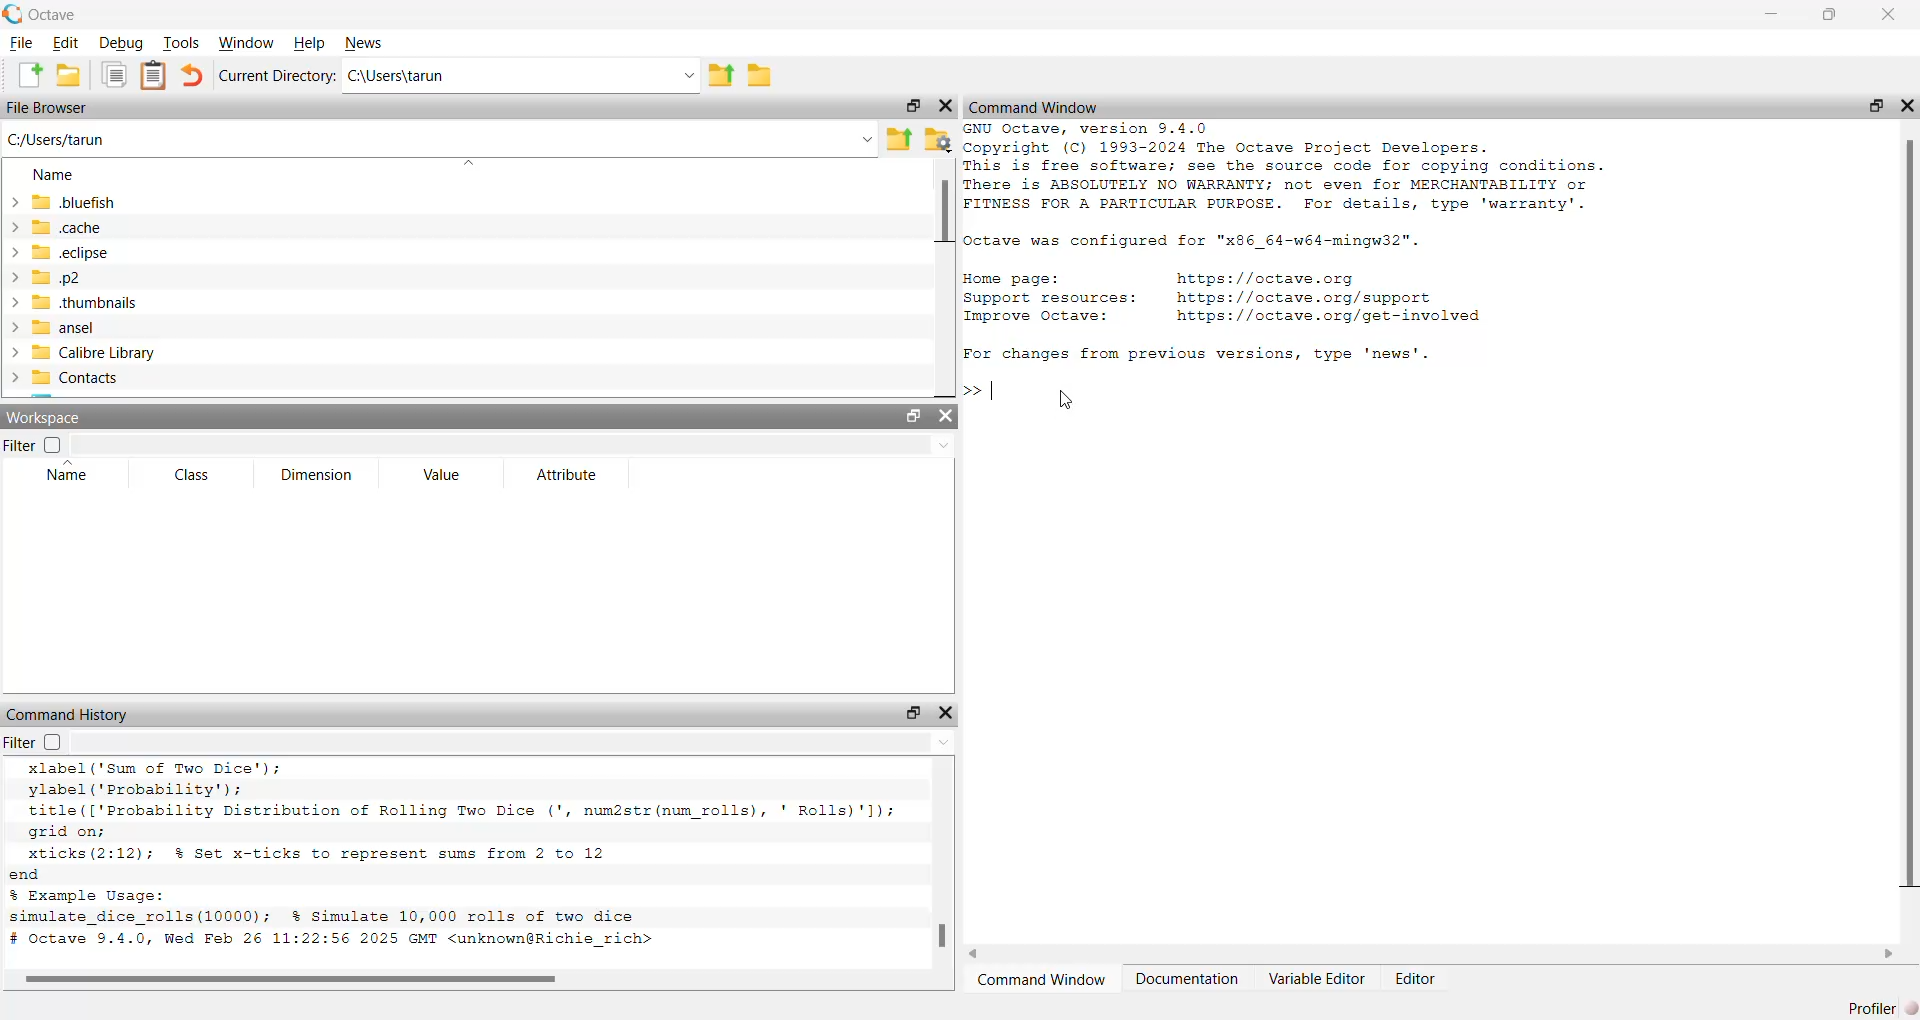 The width and height of the screenshot is (1920, 1020). I want to click on Folder upload, so click(899, 140).